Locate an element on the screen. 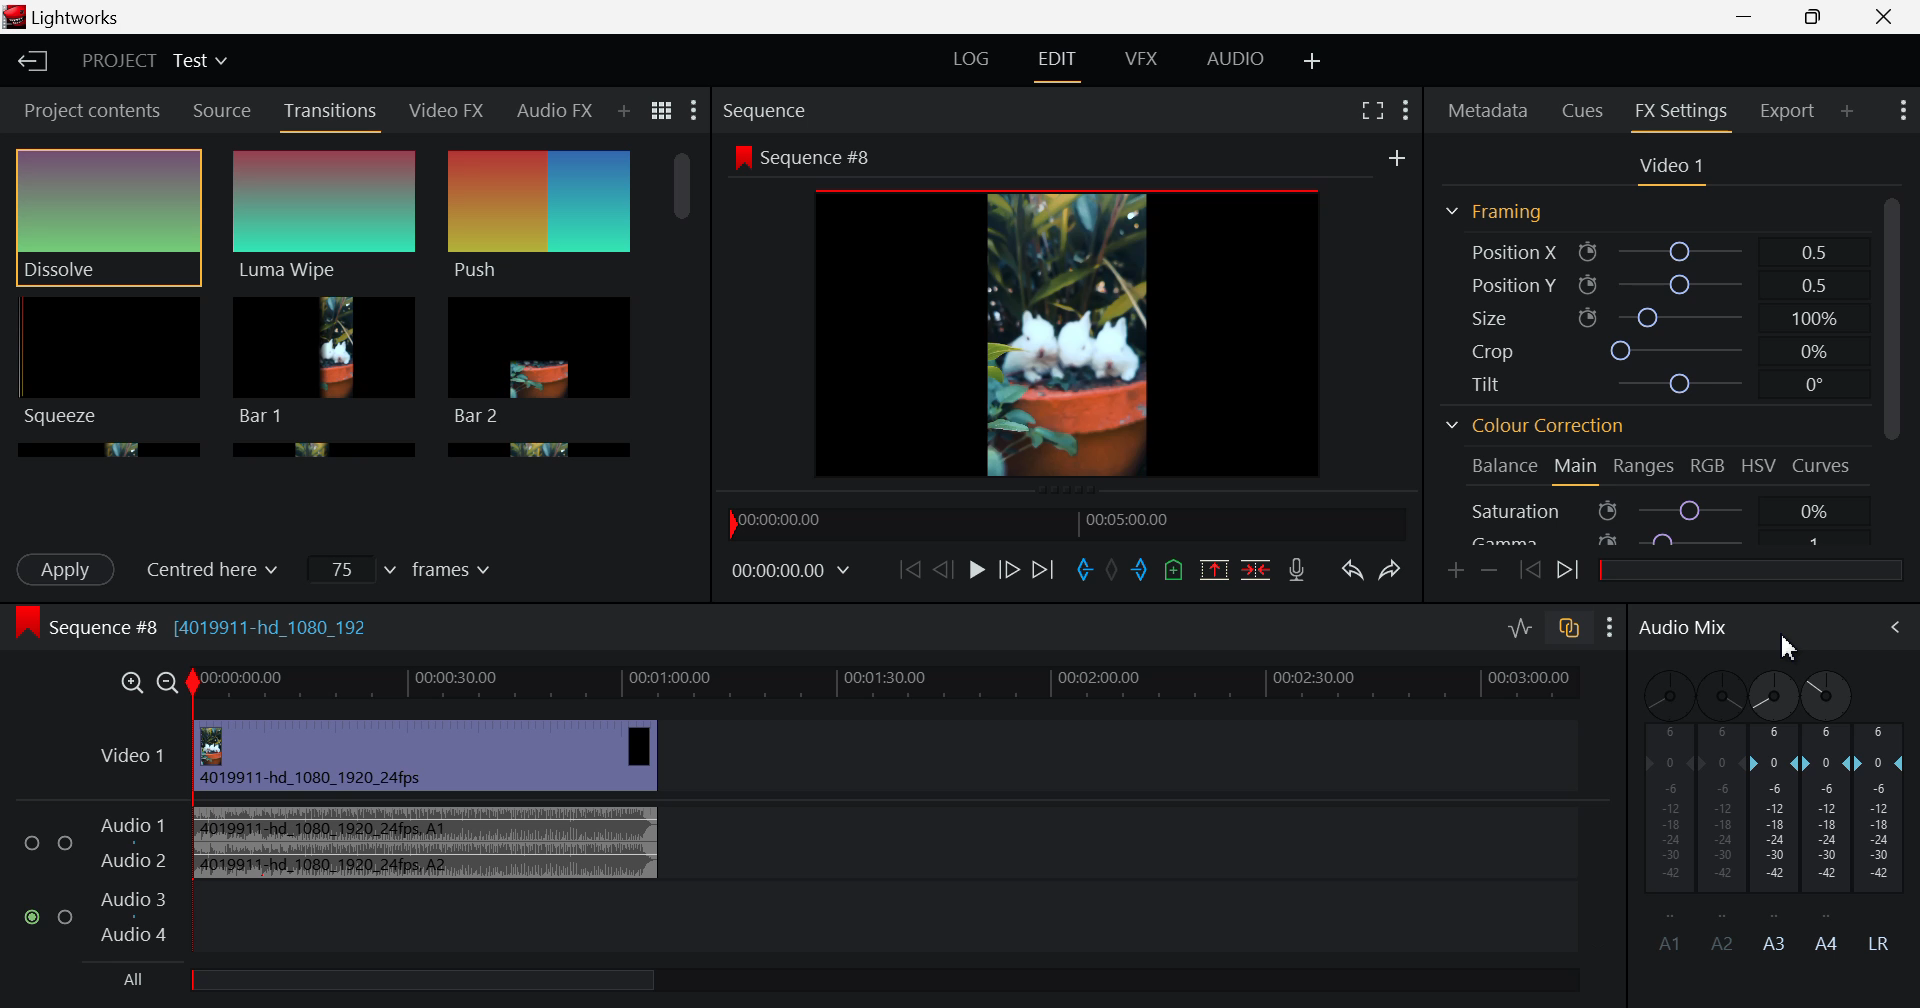 Image resolution: width=1920 pixels, height=1008 pixels. Go Forward is located at coordinates (1010, 569).